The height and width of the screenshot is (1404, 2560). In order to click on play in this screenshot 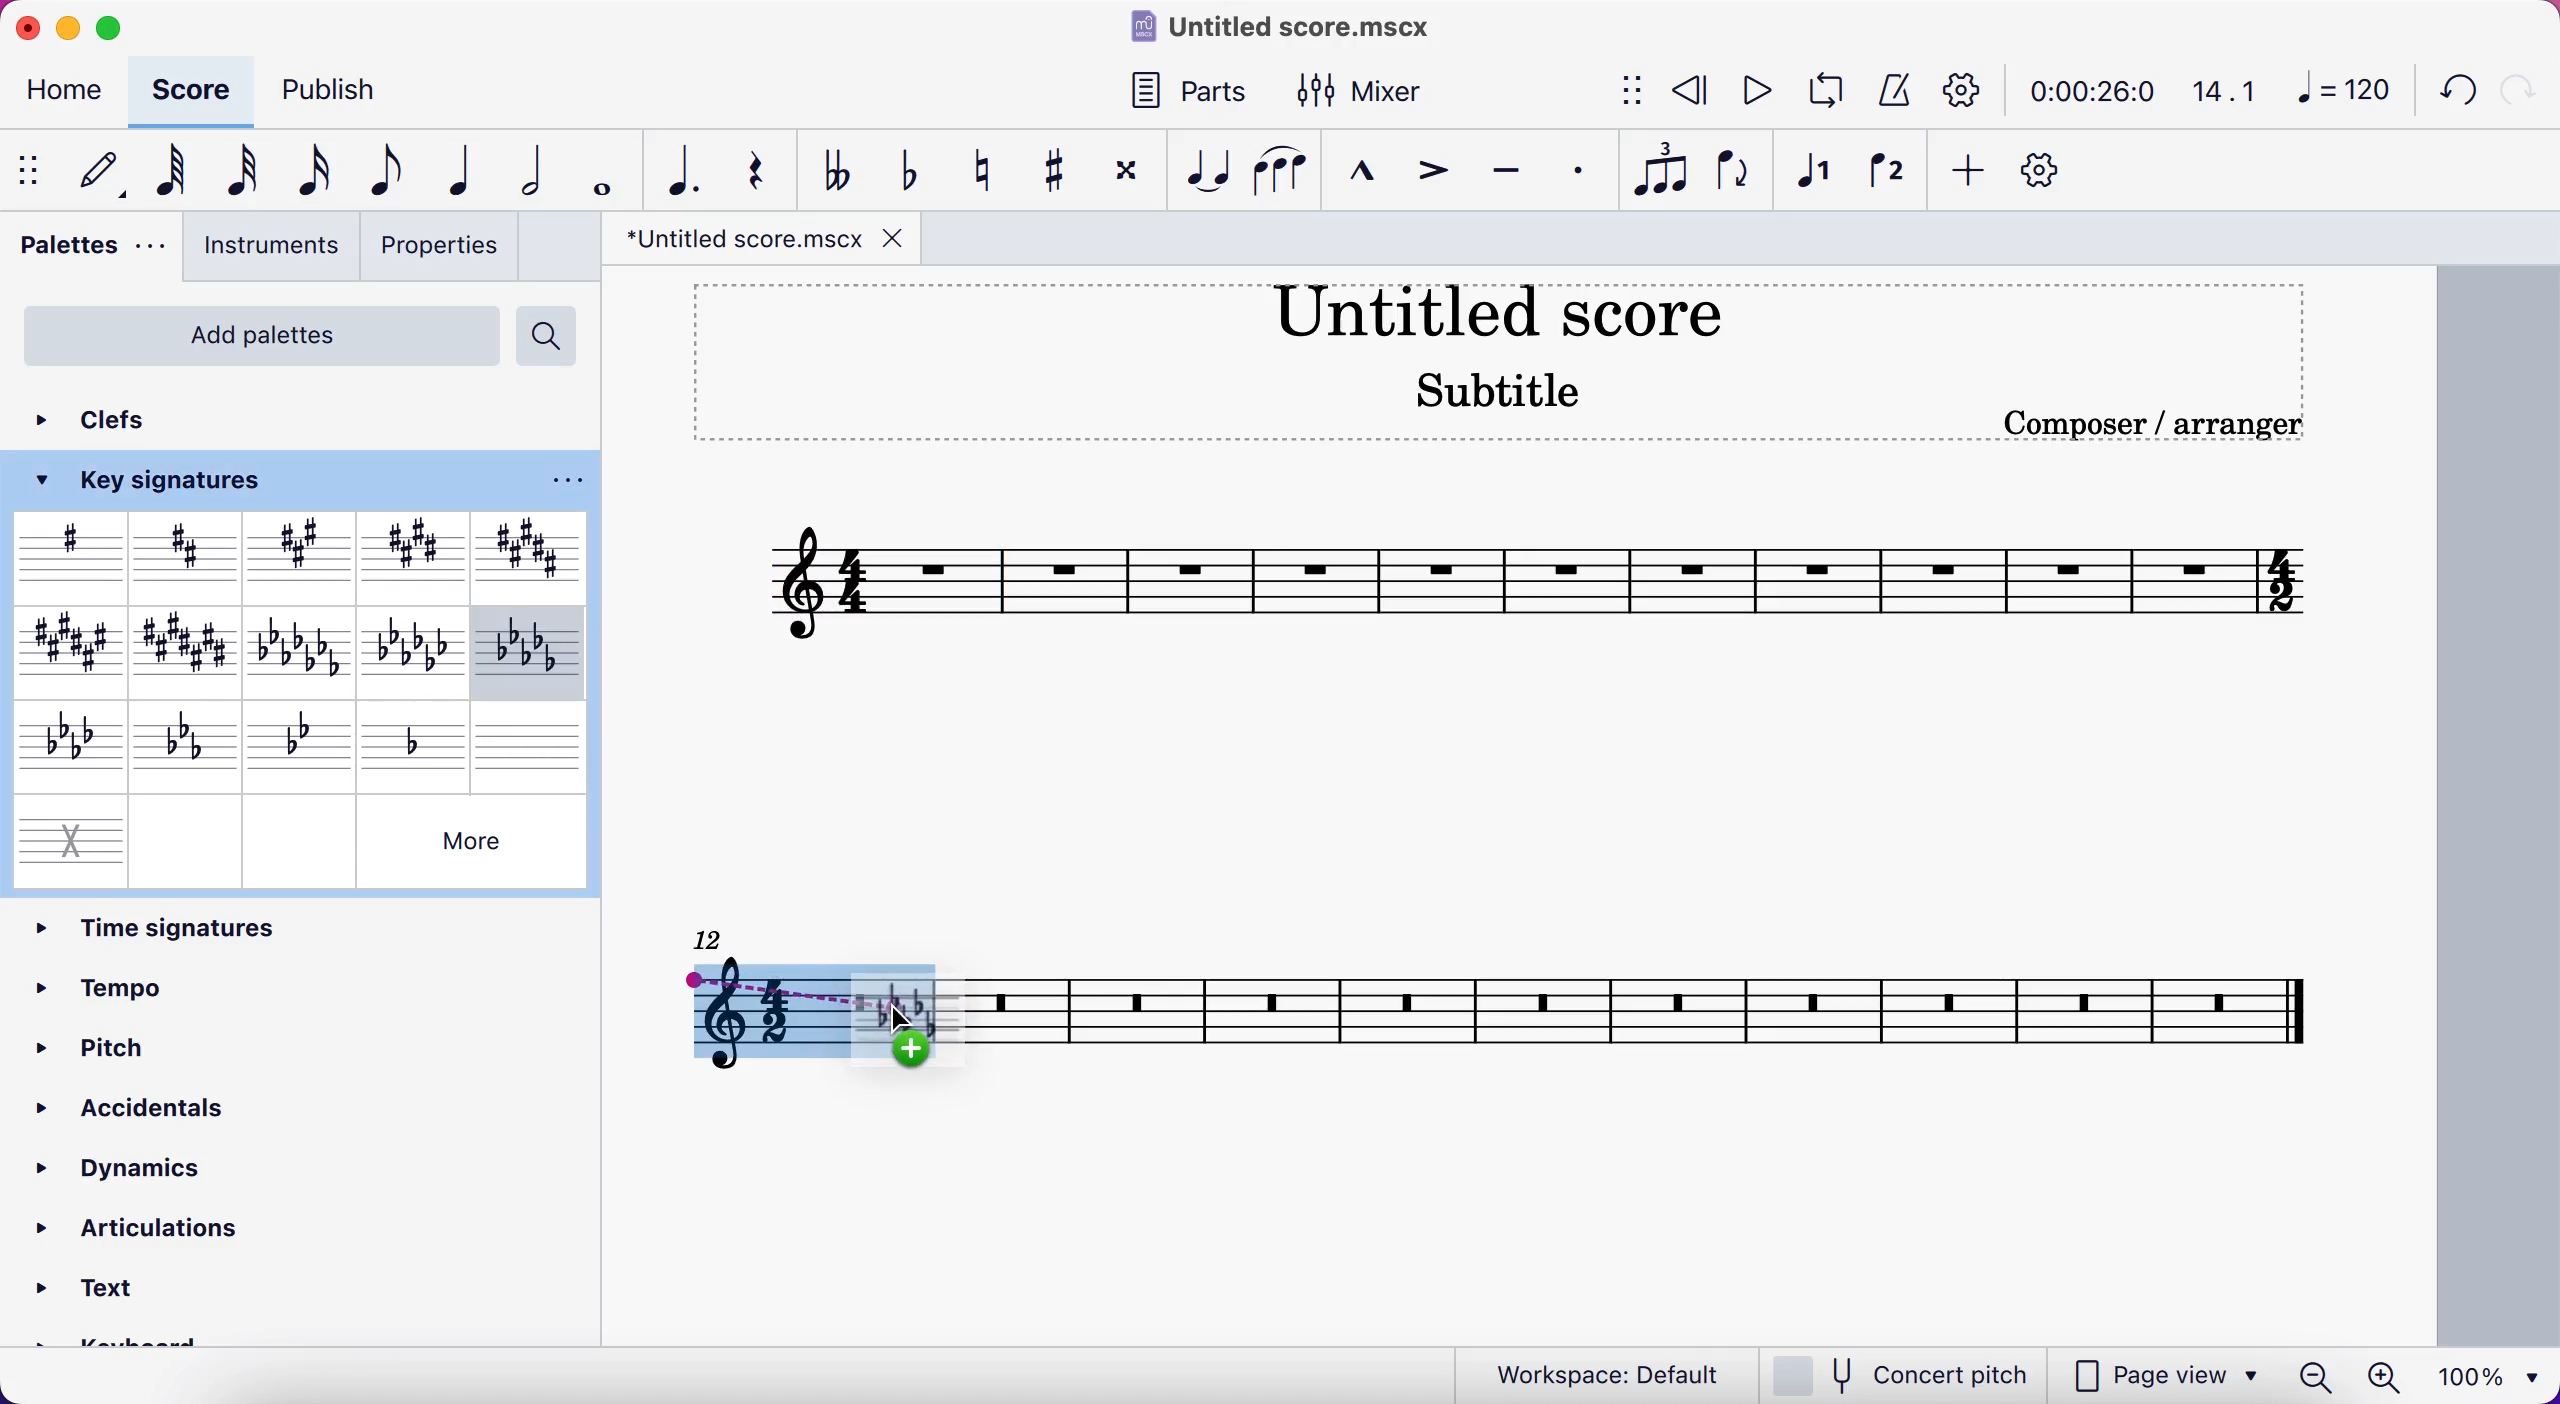, I will do `click(1750, 88)`.